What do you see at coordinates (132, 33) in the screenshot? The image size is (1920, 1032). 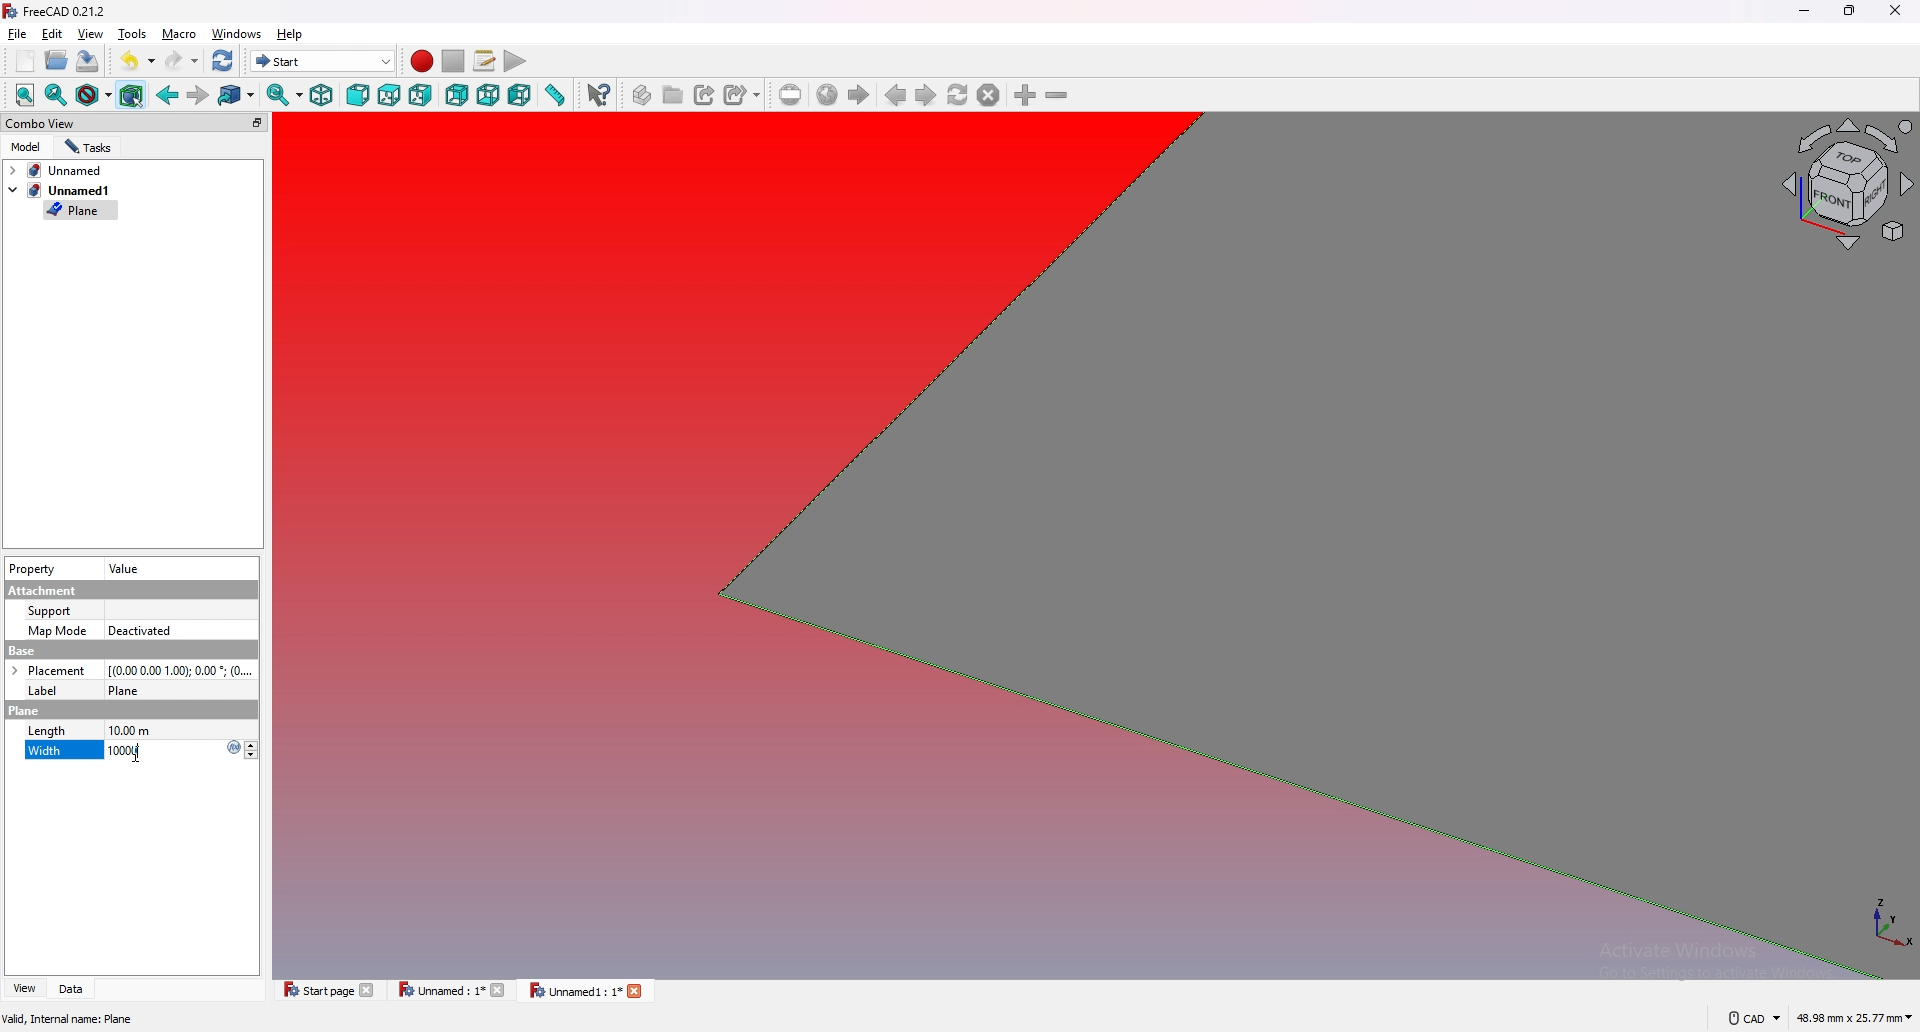 I see `tools` at bounding box center [132, 33].